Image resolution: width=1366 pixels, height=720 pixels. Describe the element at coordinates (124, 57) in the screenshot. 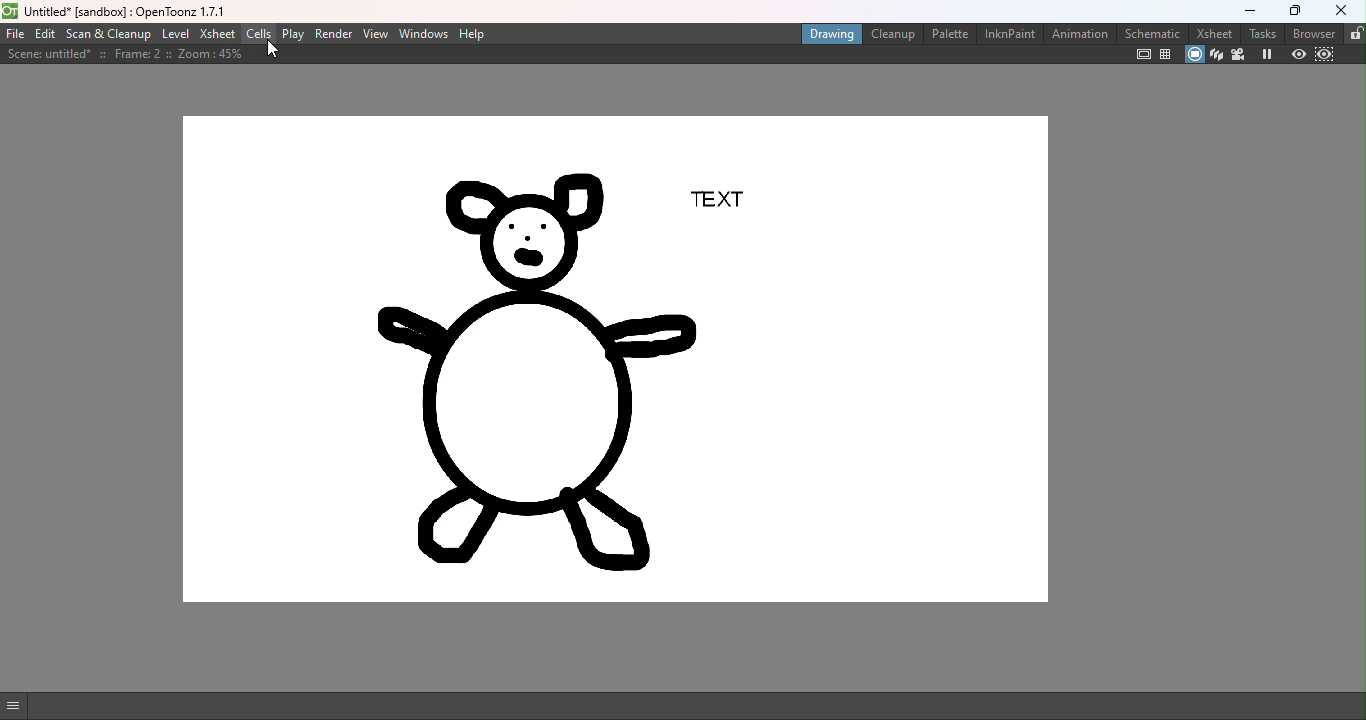

I see `Scene details` at that location.